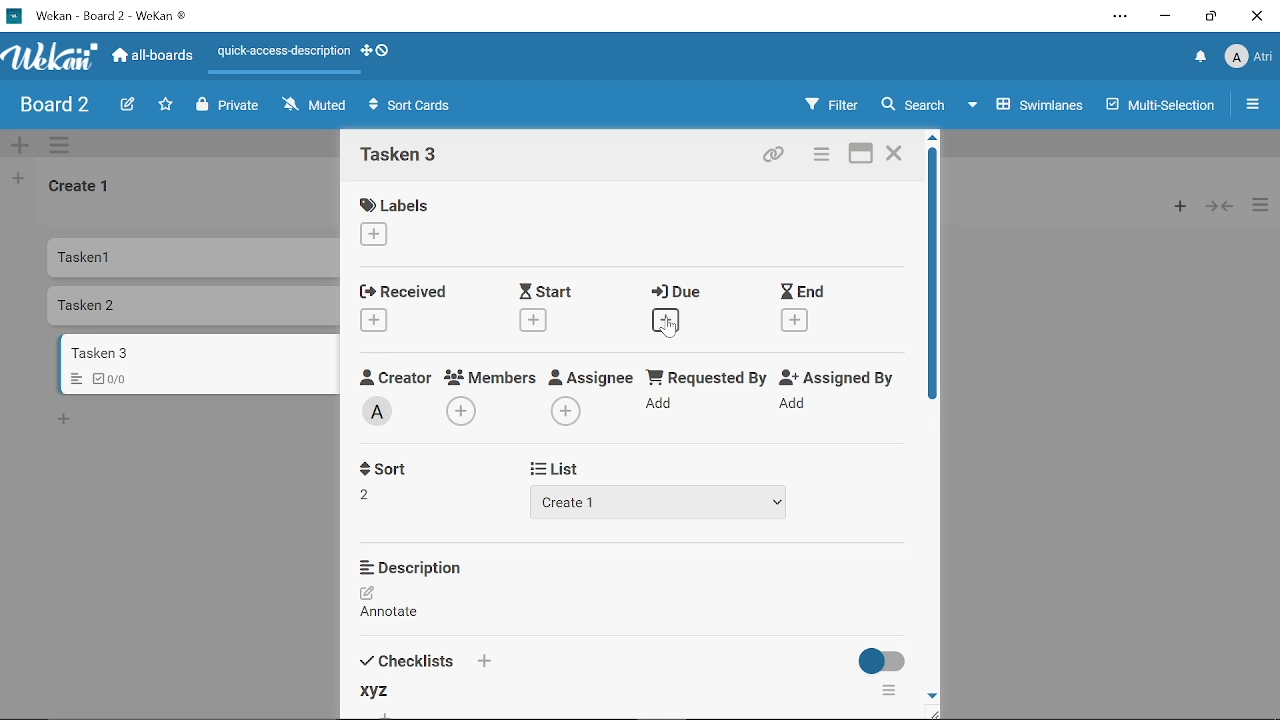 The width and height of the screenshot is (1280, 720). What do you see at coordinates (662, 405) in the screenshot?
I see `Add requested by` at bounding box center [662, 405].